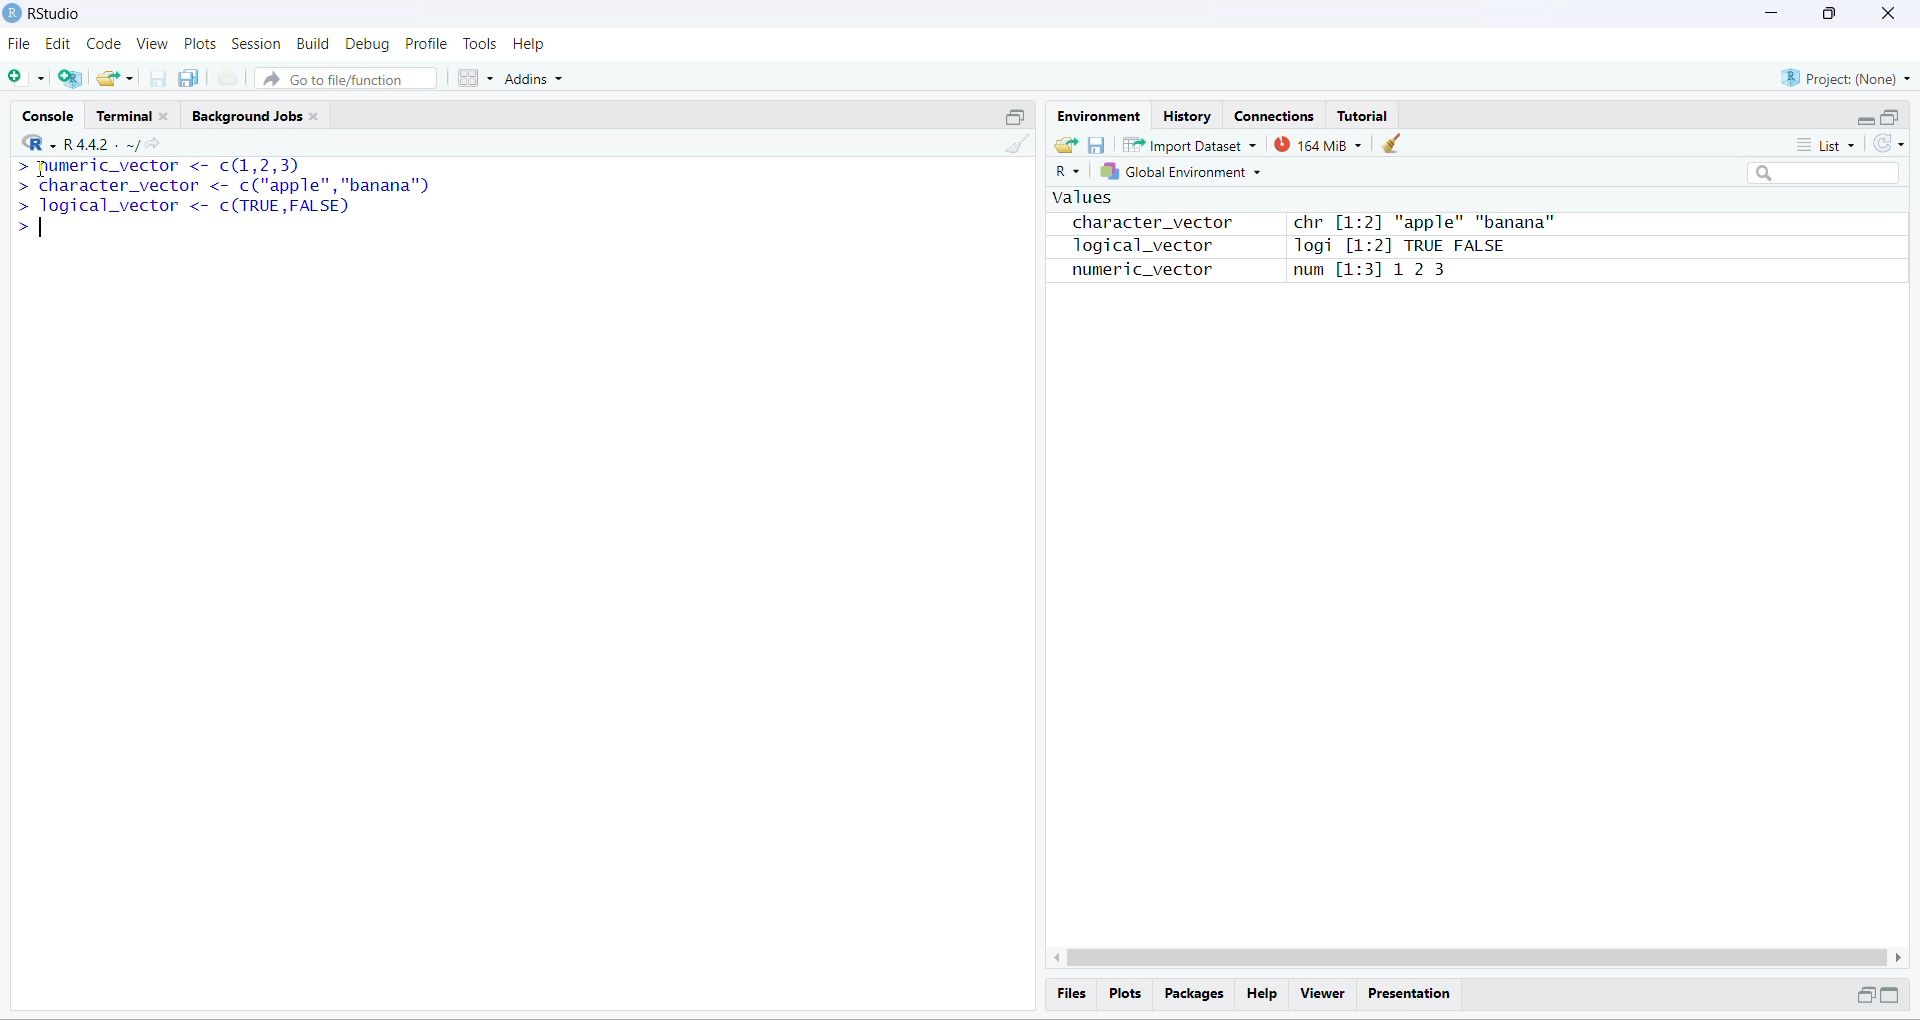 The width and height of the screenshot is (1920, 1020). What do you see at coordinates (39, 169) in the screenshot?
I see `cursor` at bounding box center [39, 169].